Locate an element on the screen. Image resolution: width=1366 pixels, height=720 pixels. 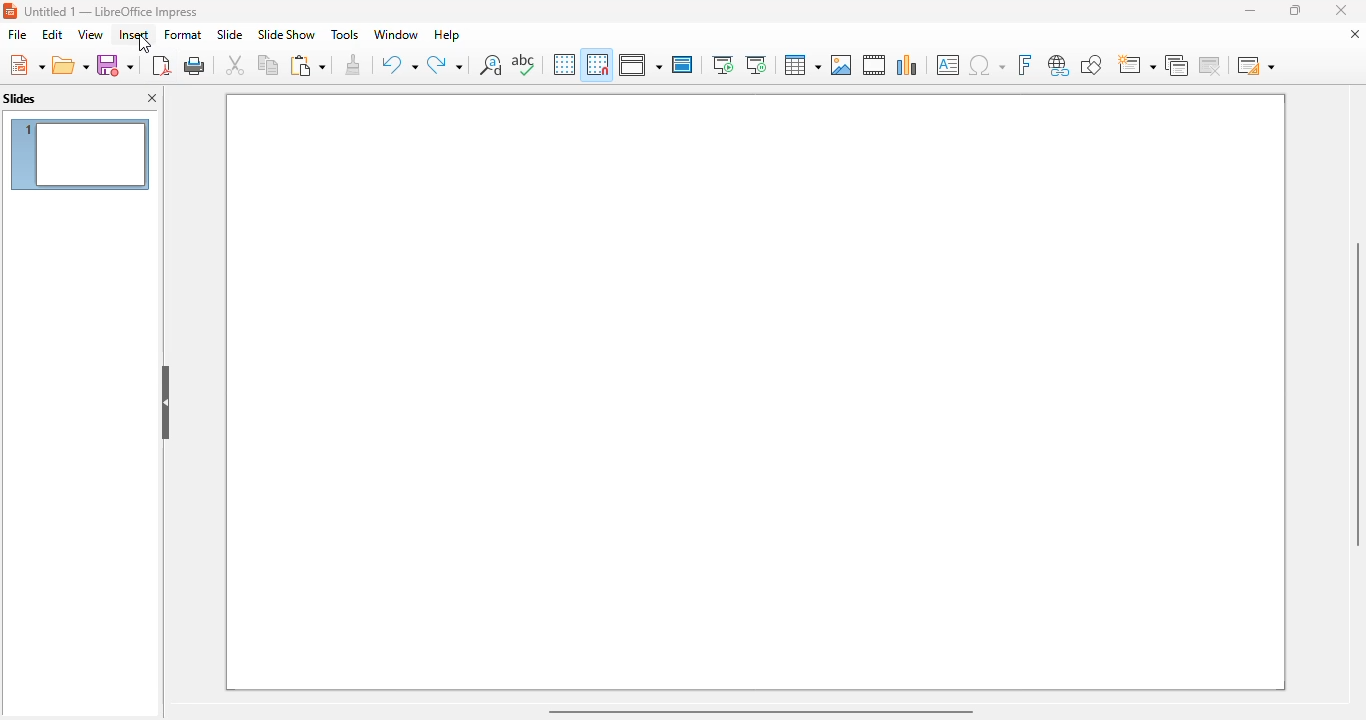
slides is located at coordinates (20, 99).